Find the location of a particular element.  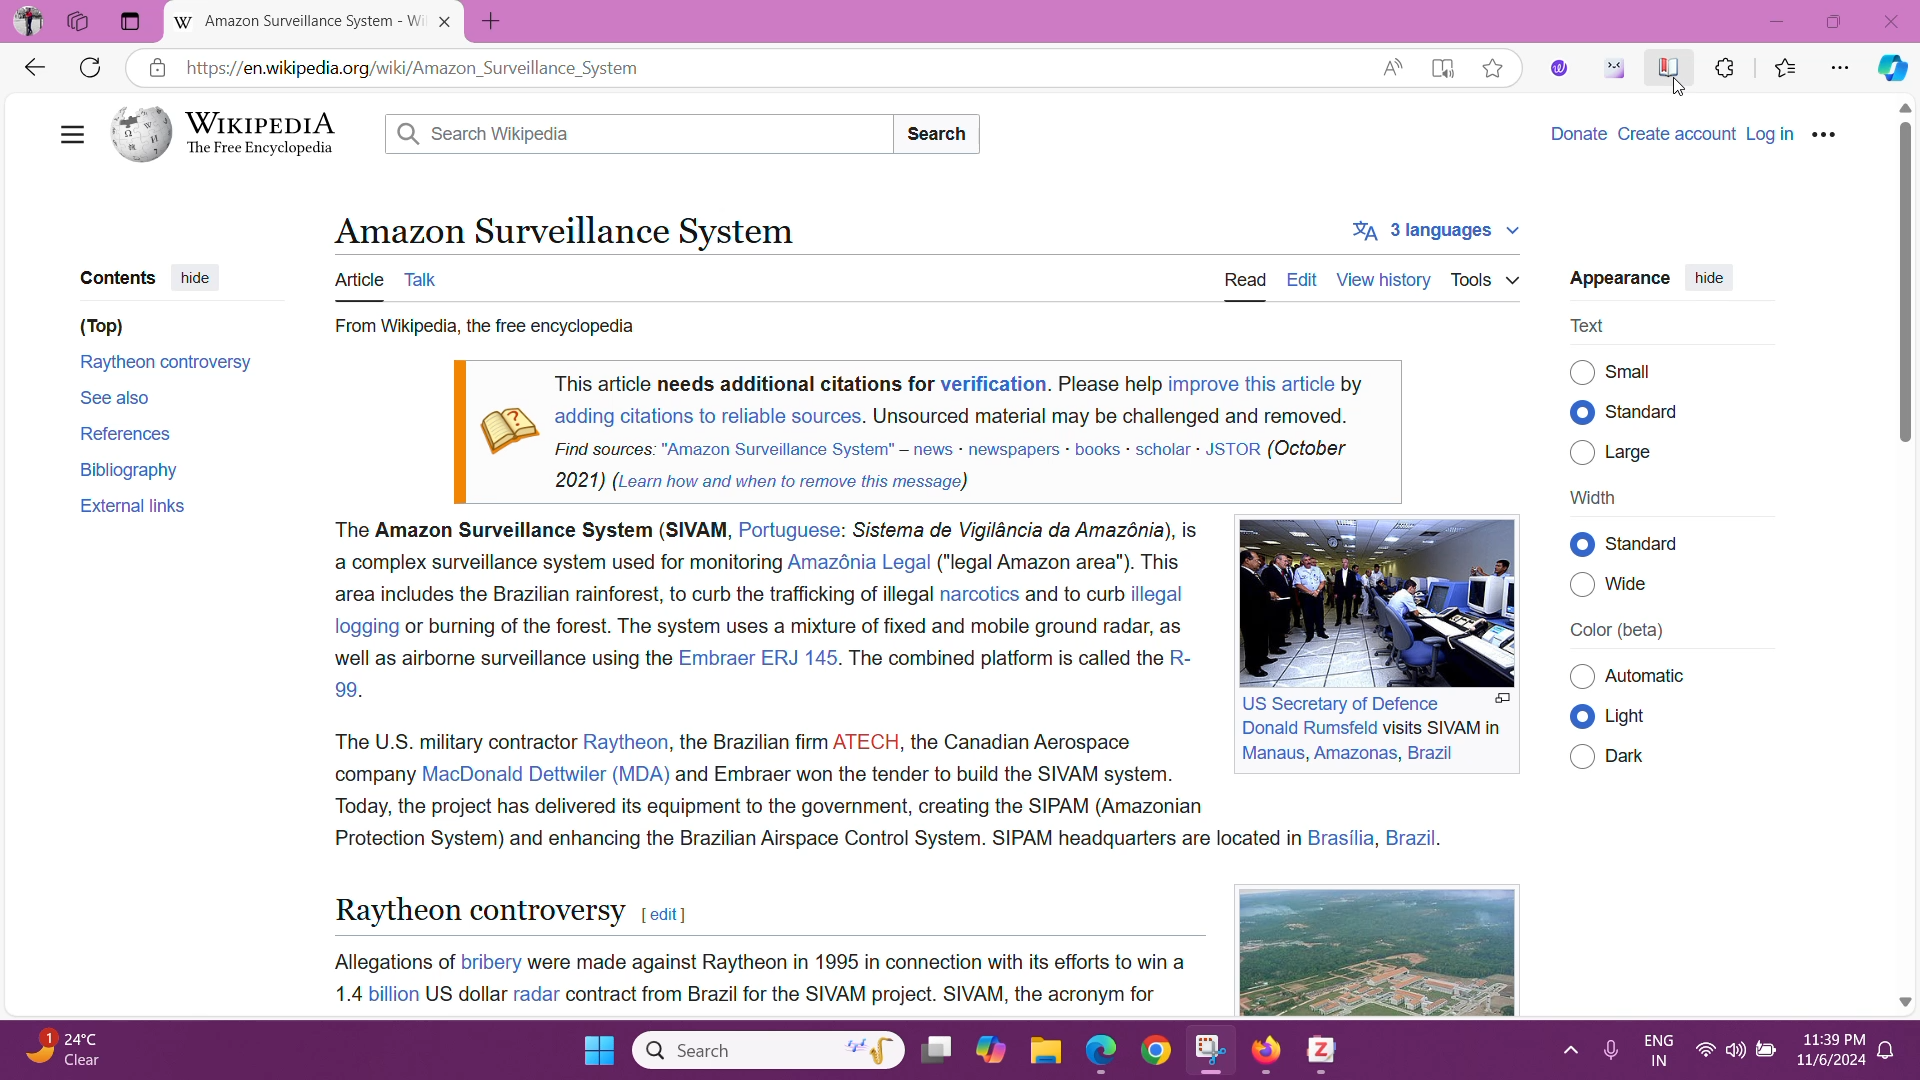

= Em 1
~ ' 1 ©) Wide is located at coordinates (1636, 589).